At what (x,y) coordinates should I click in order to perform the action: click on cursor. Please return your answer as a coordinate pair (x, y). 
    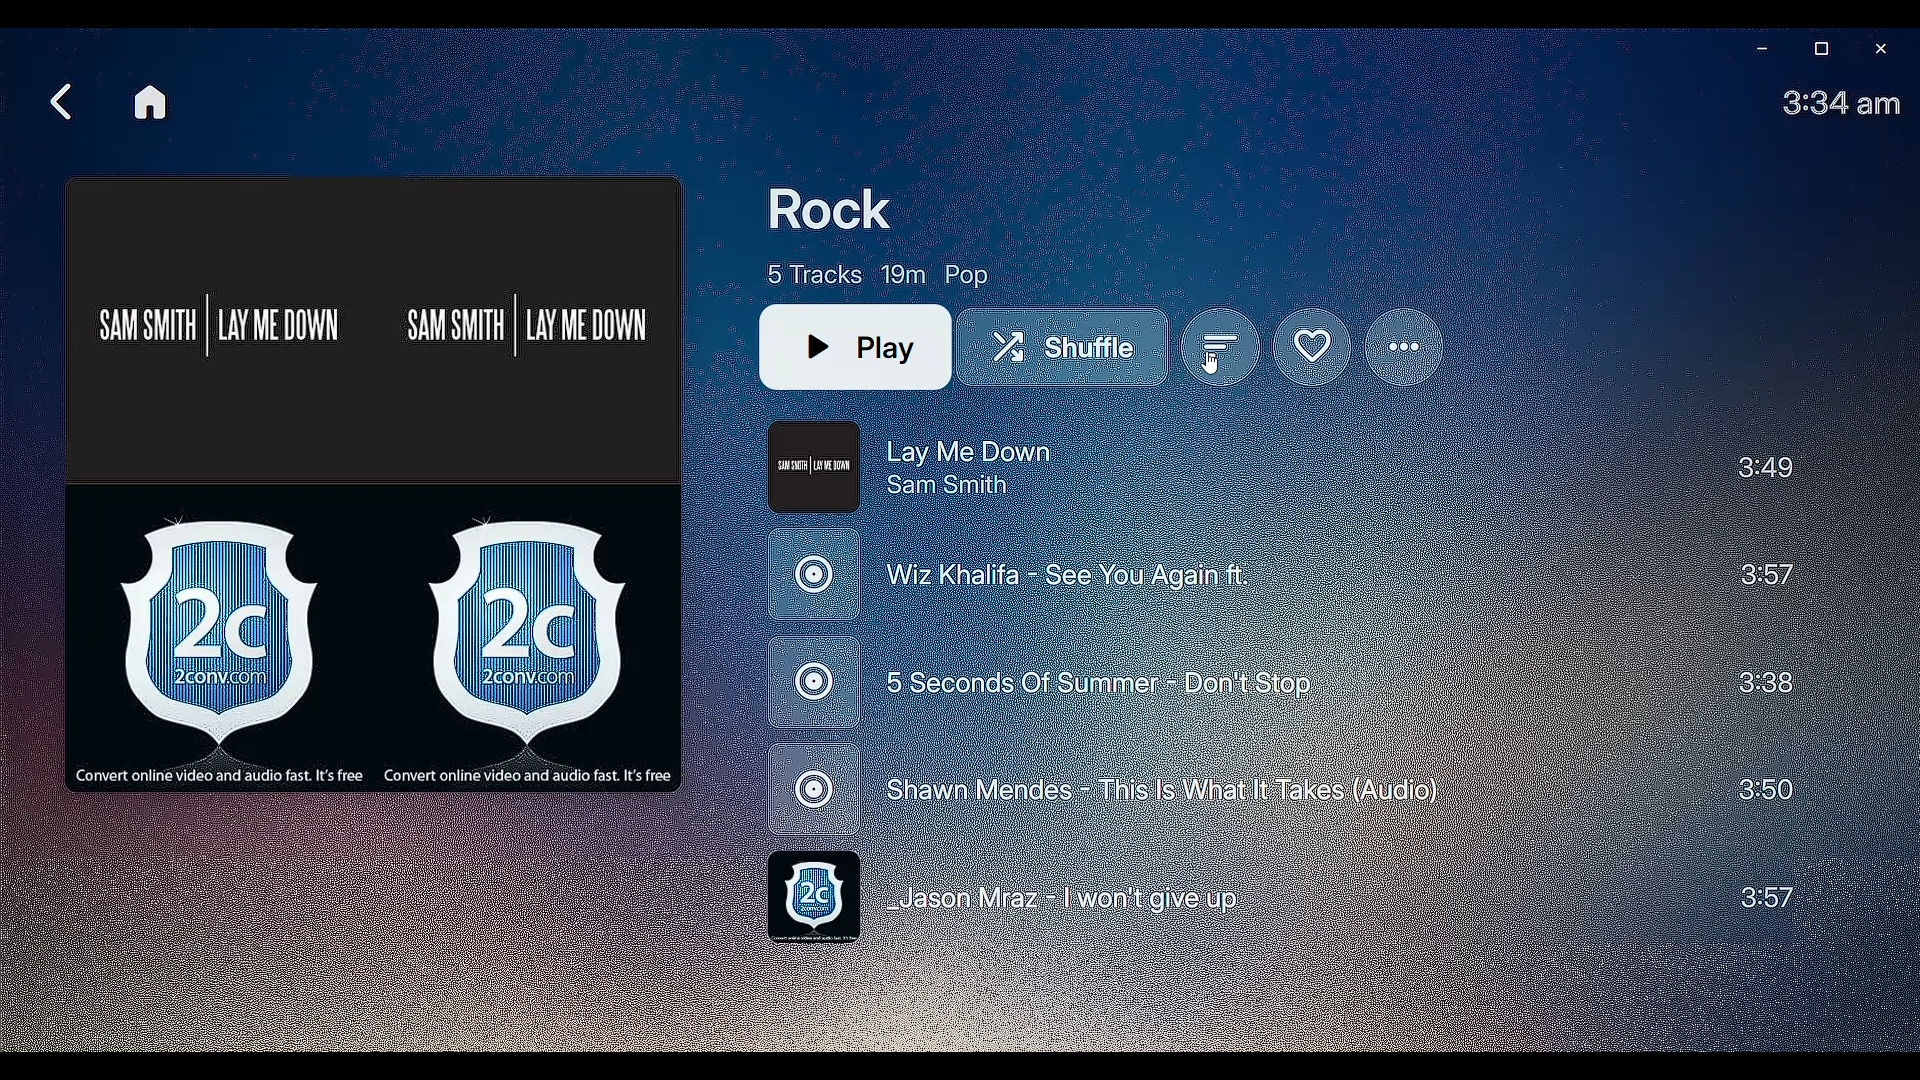
    Looking at the image, I should click on (1218, 365).